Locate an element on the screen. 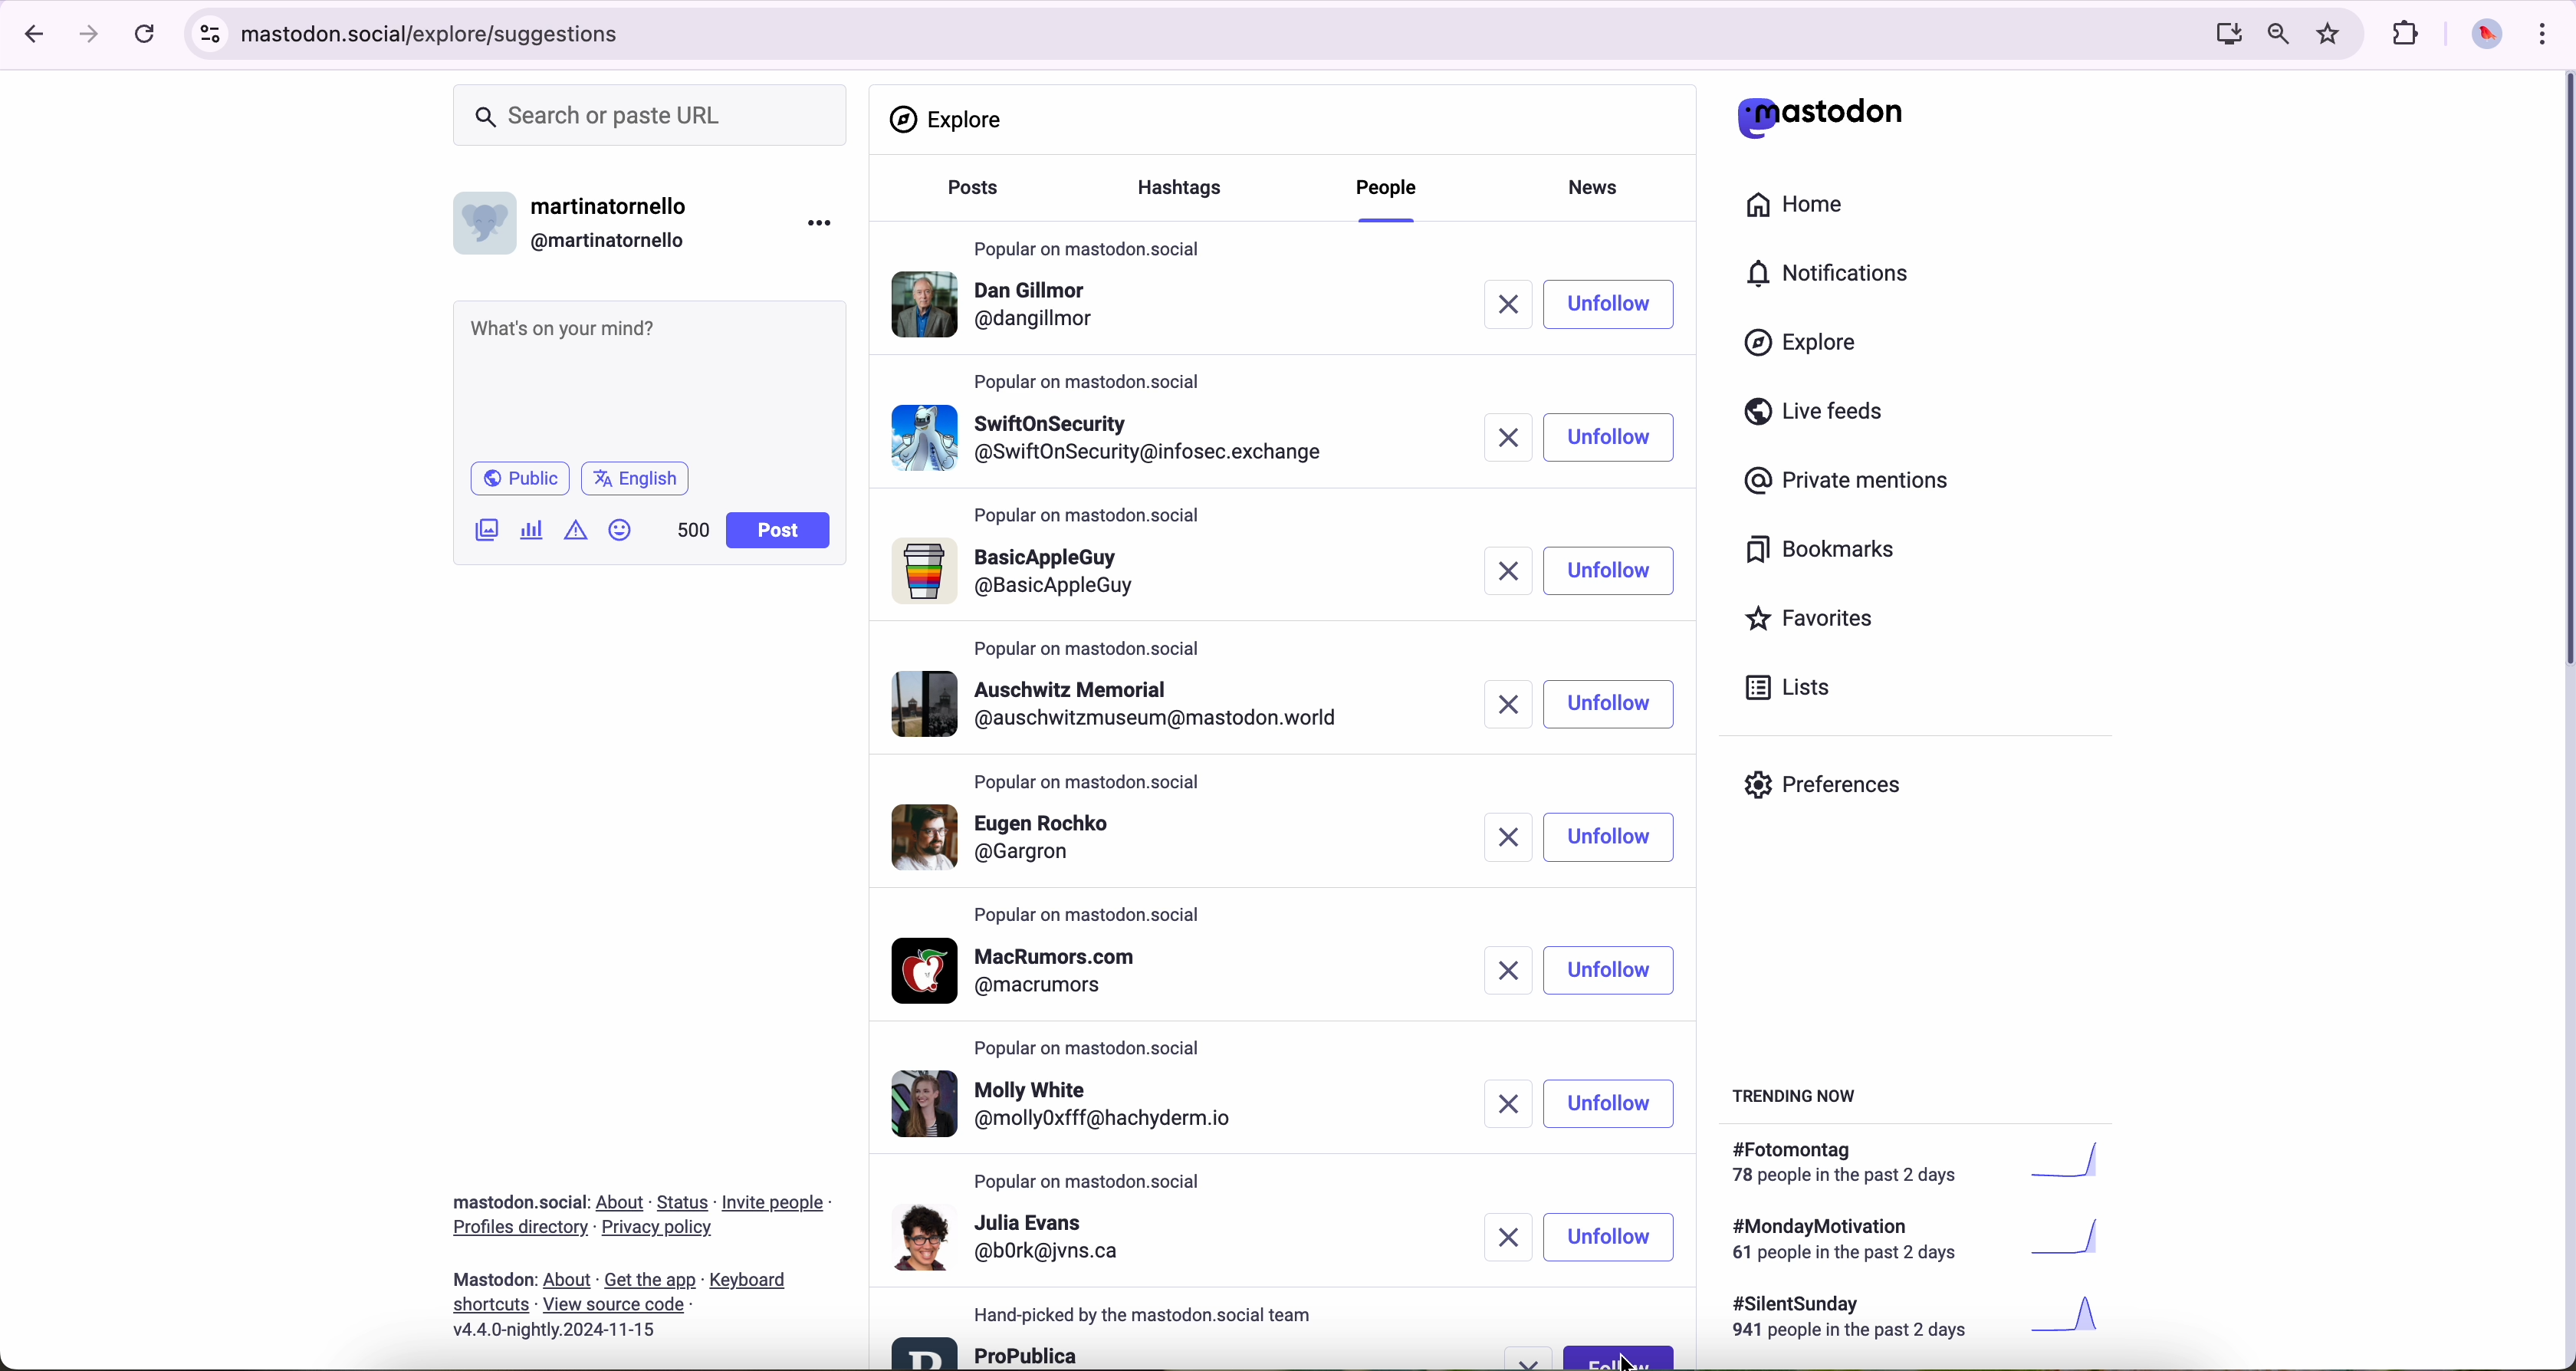 The height and width of the screenshot is (1371, 2576). remove is located at coordinates (1515, 704).